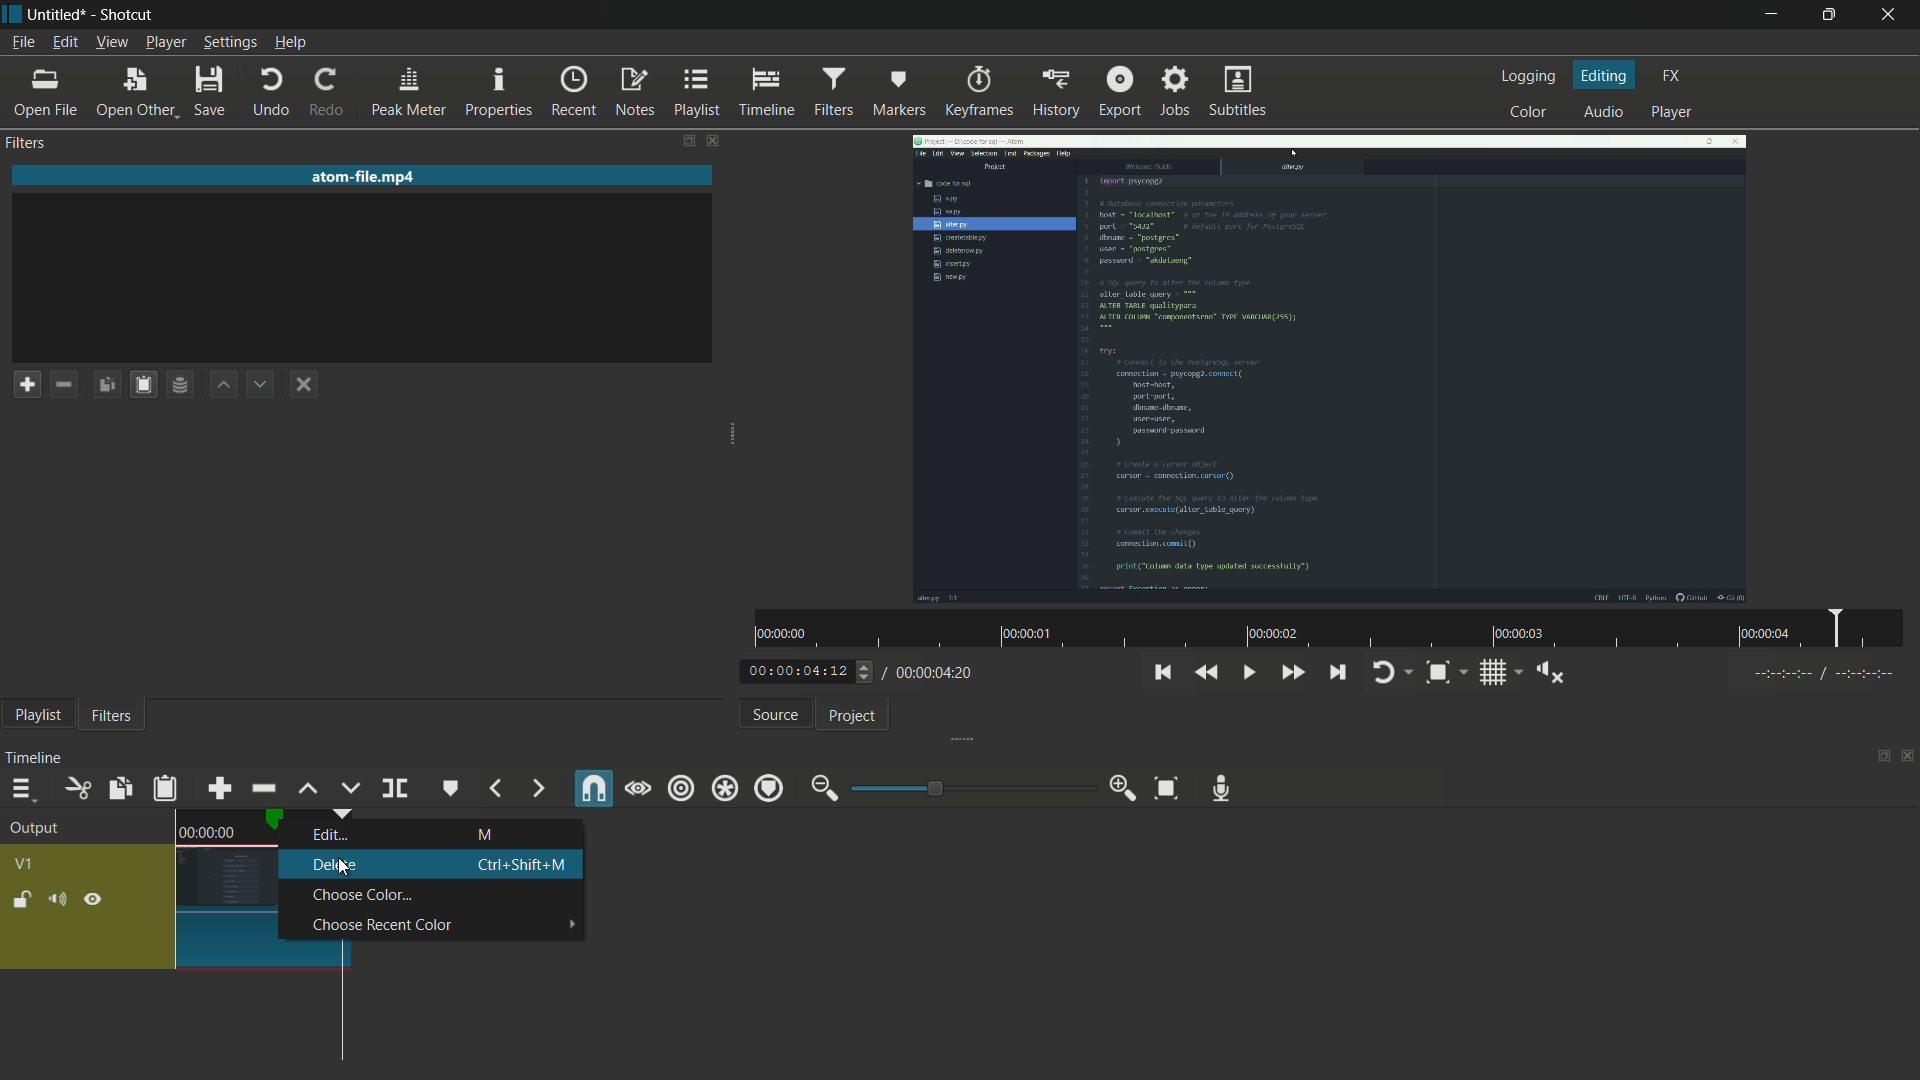  Describe the element at coordinates (1175, 91) in the screenshot. I see `jobs` at that location.